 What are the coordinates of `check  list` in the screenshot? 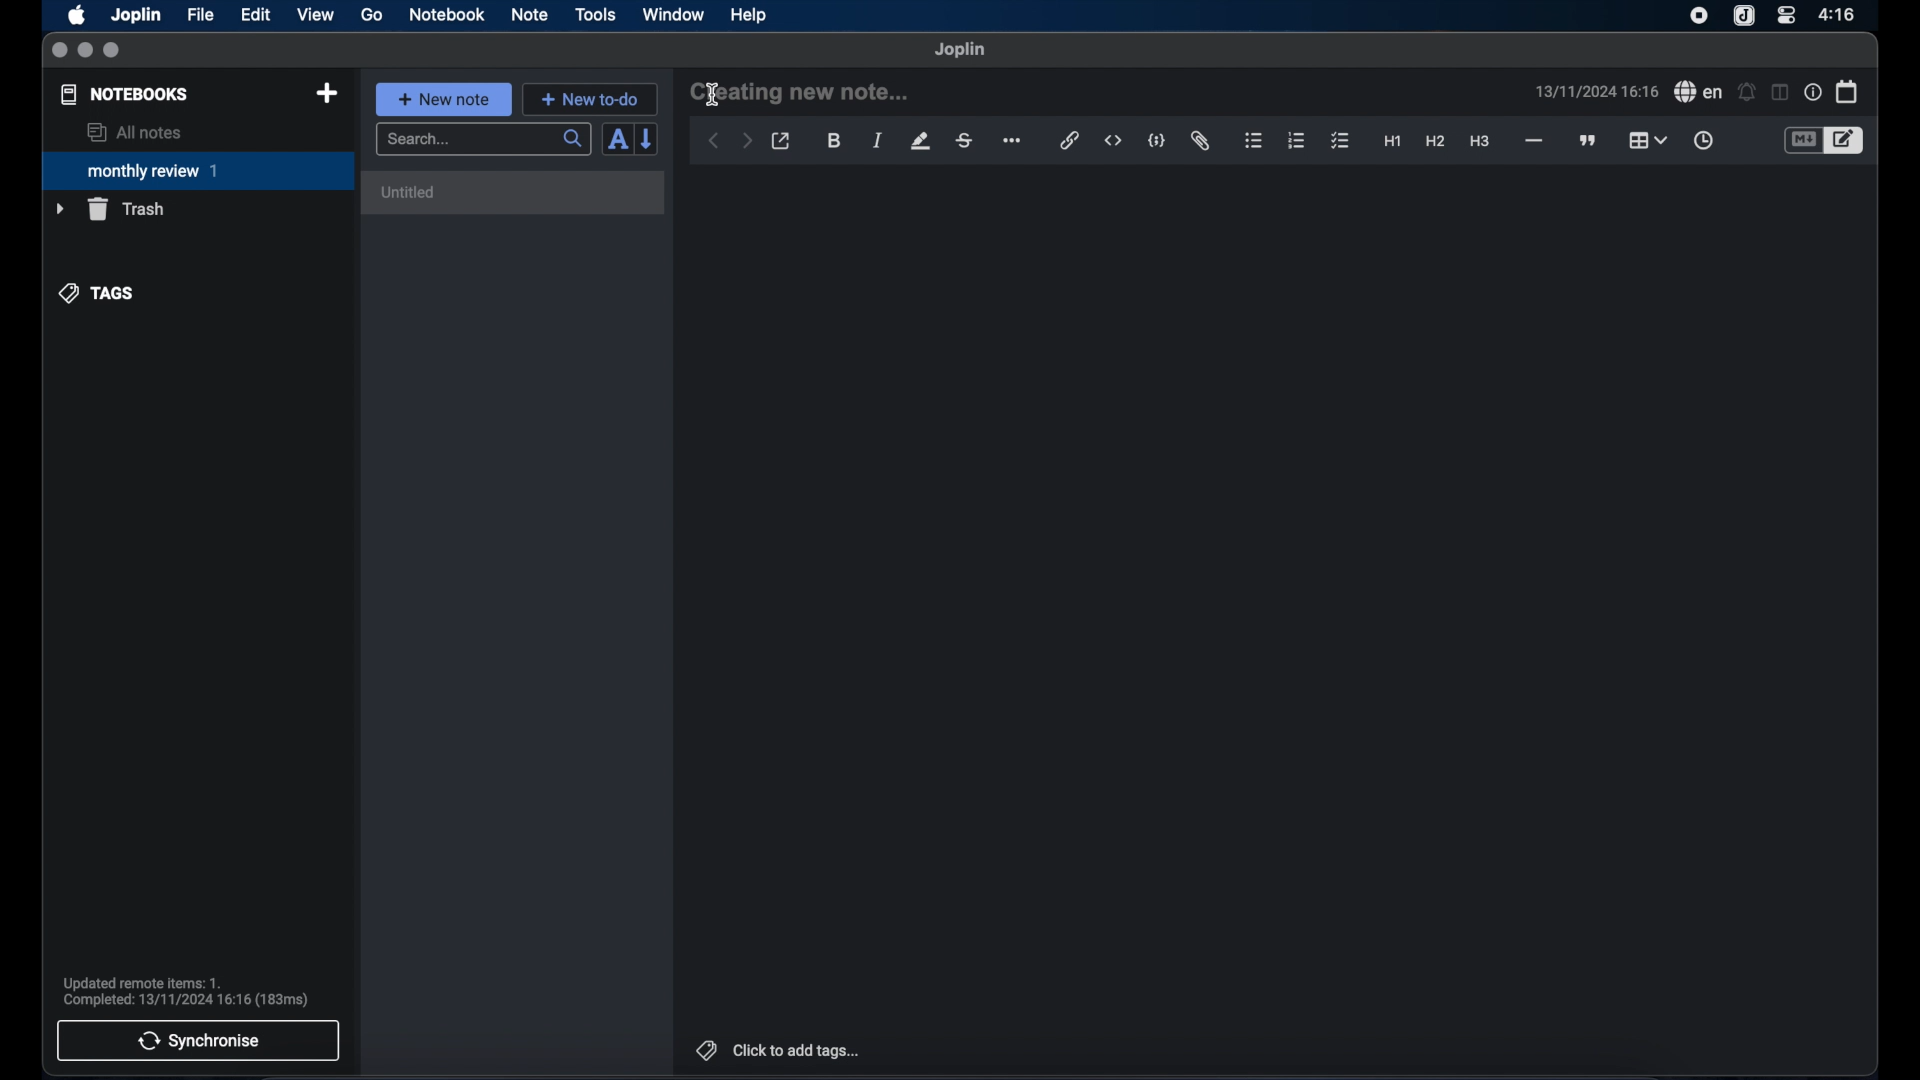 It's located at (1340, 142).